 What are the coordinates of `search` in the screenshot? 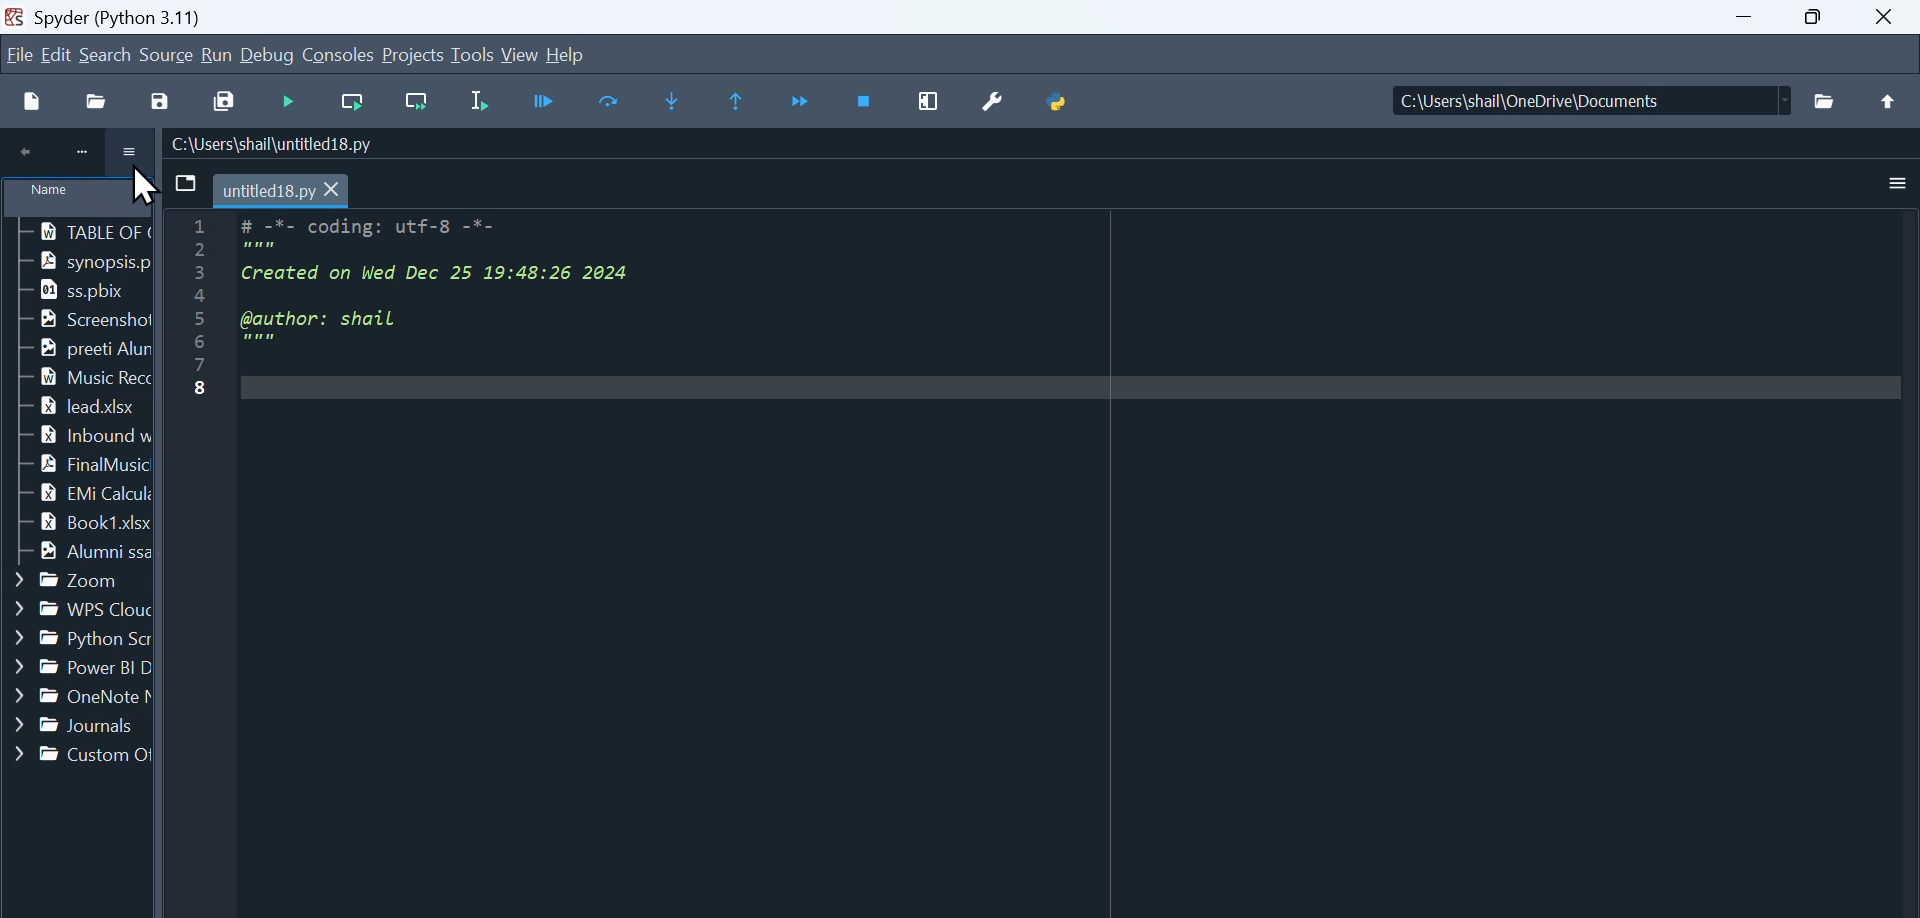 It's located at (107, 54).